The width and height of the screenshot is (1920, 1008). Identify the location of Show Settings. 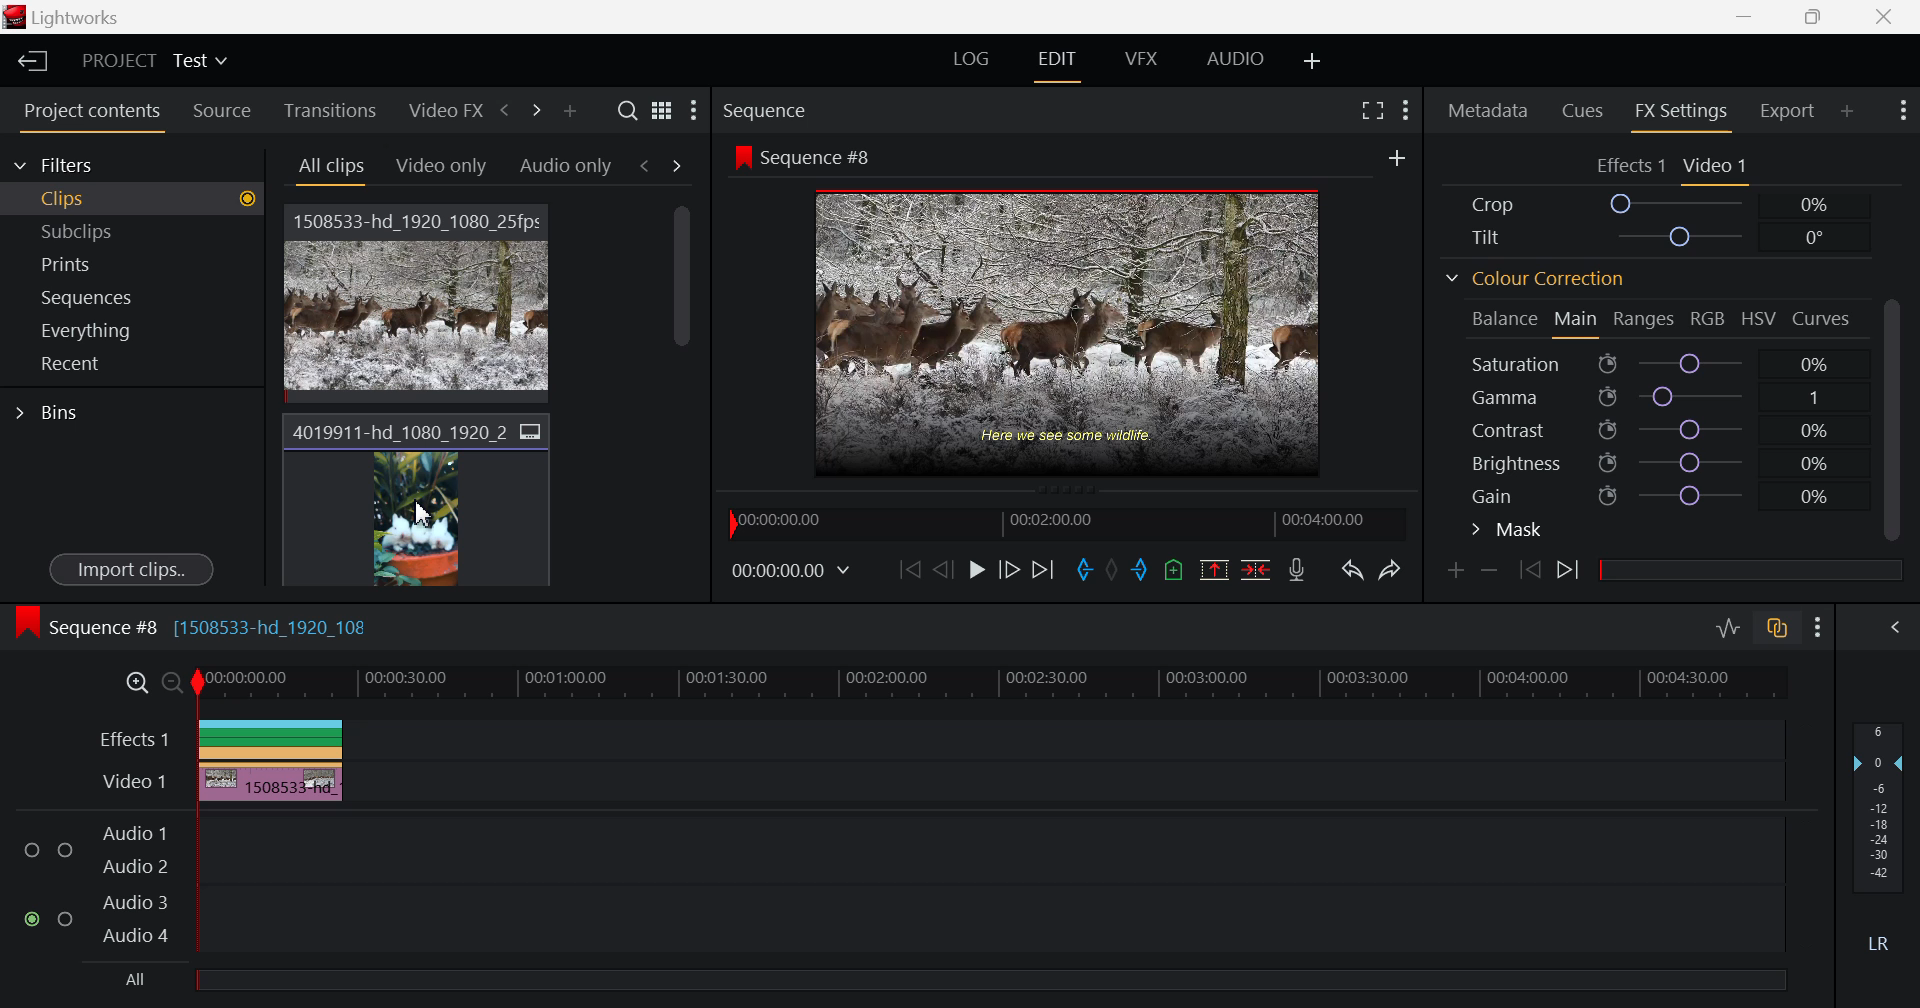
(1411, 105).